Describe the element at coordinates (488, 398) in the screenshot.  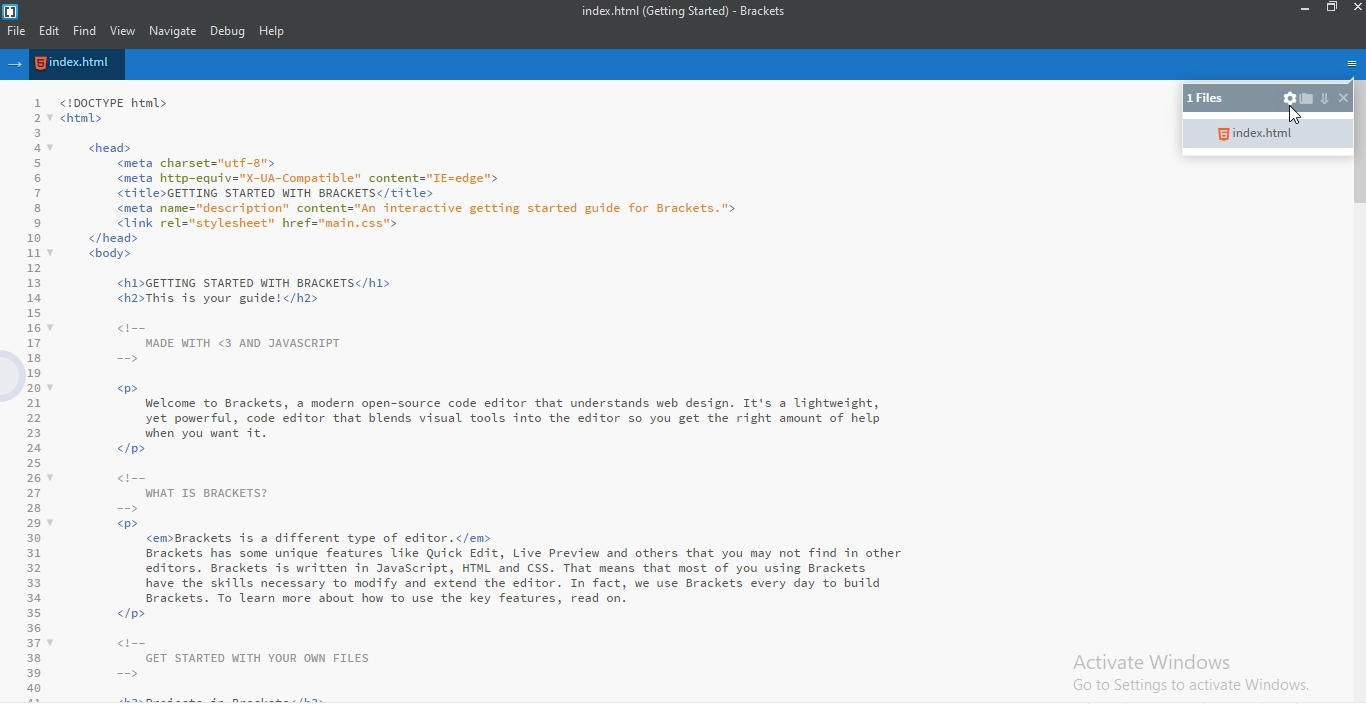
I see `Welcome to Brackets, a modern open-source code editor that understands web design. It's a lightweight,yet powerful, code editor that blends visual tools into the editor so you get the right amount of help when you want it.` at that location.